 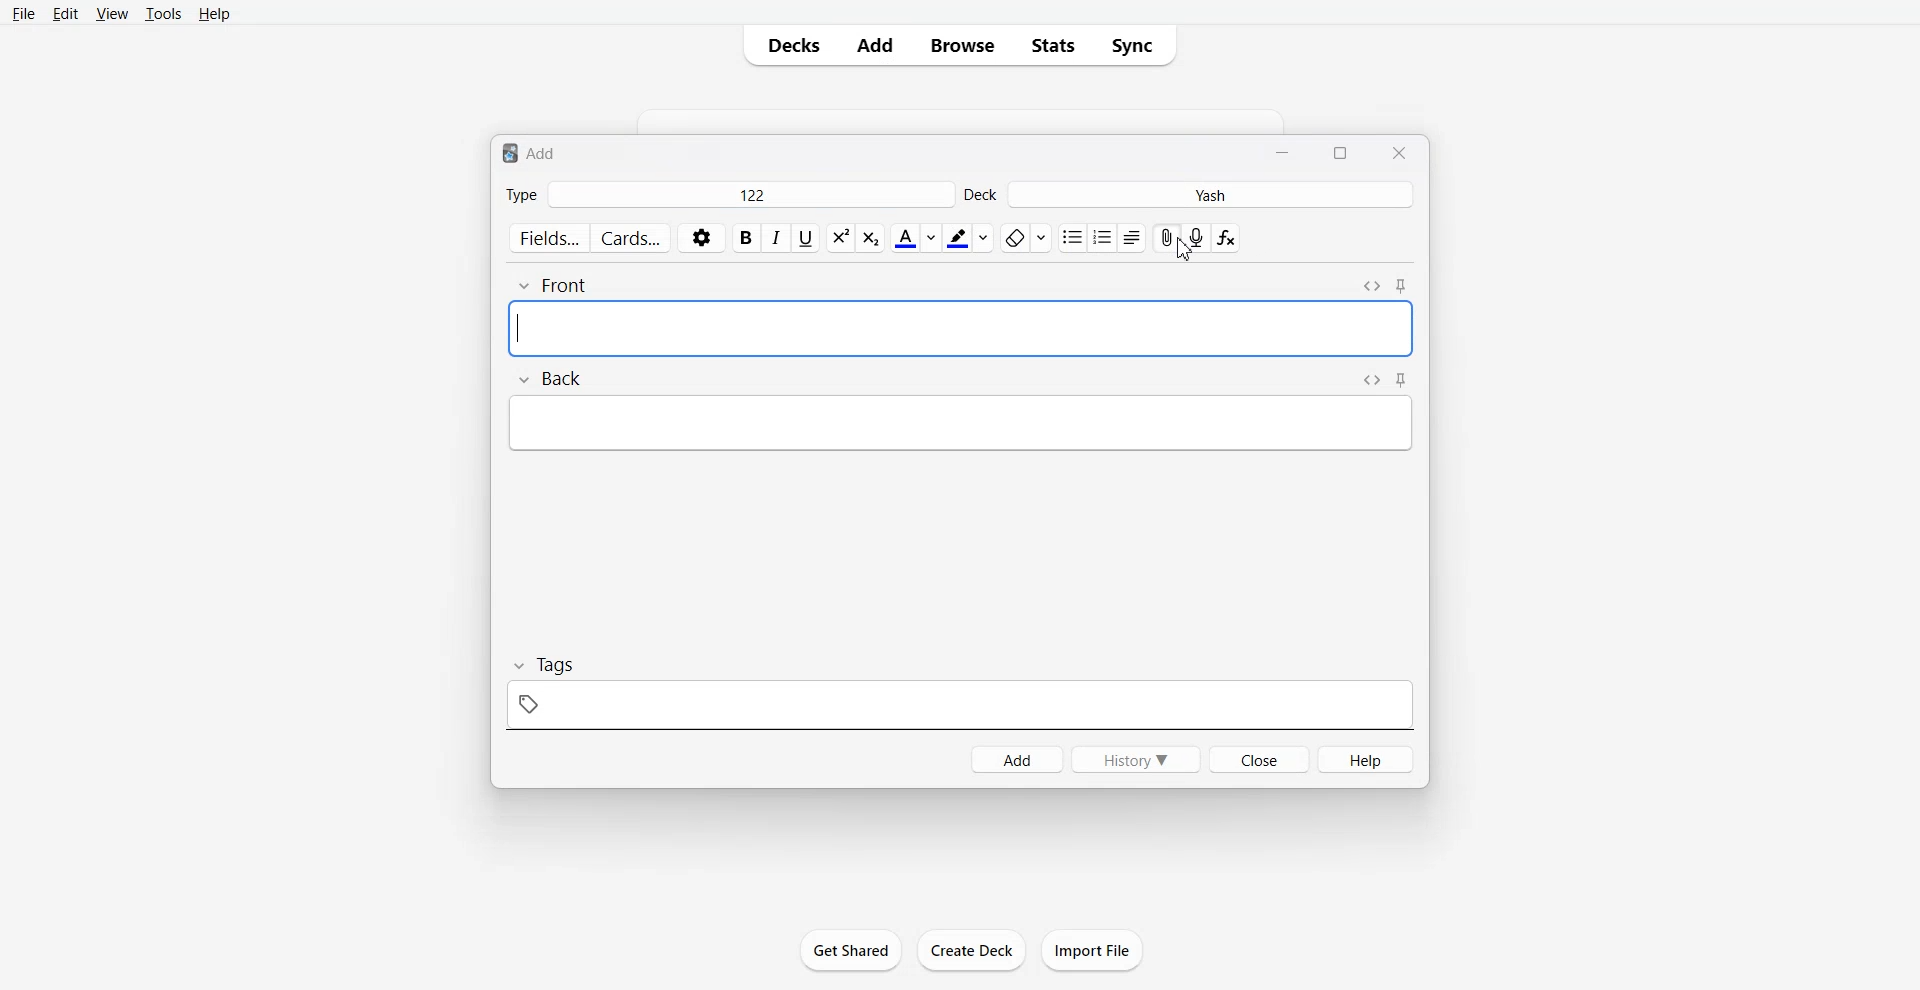 What do you see at coordinates (915, 238) in the screenshot?
I see `Text Color` at bounding box center [915, 238].